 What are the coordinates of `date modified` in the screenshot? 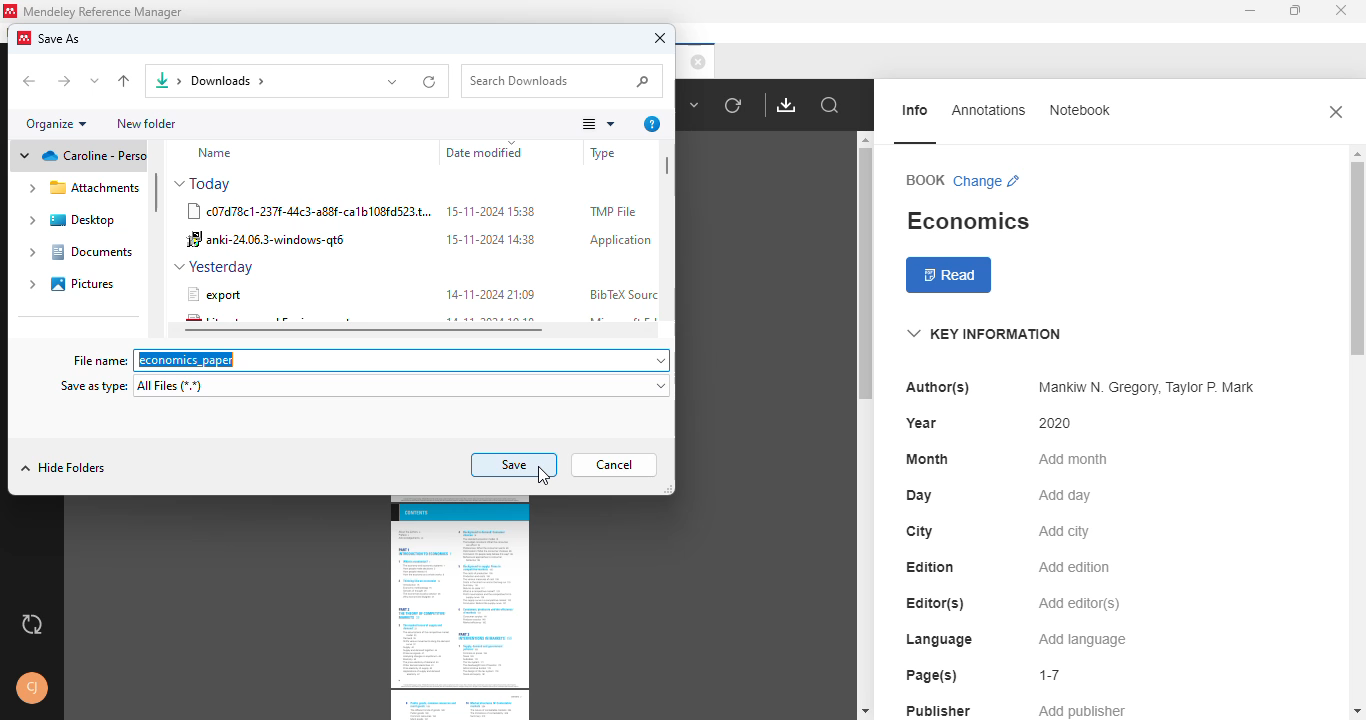 It's located at (501, 152).